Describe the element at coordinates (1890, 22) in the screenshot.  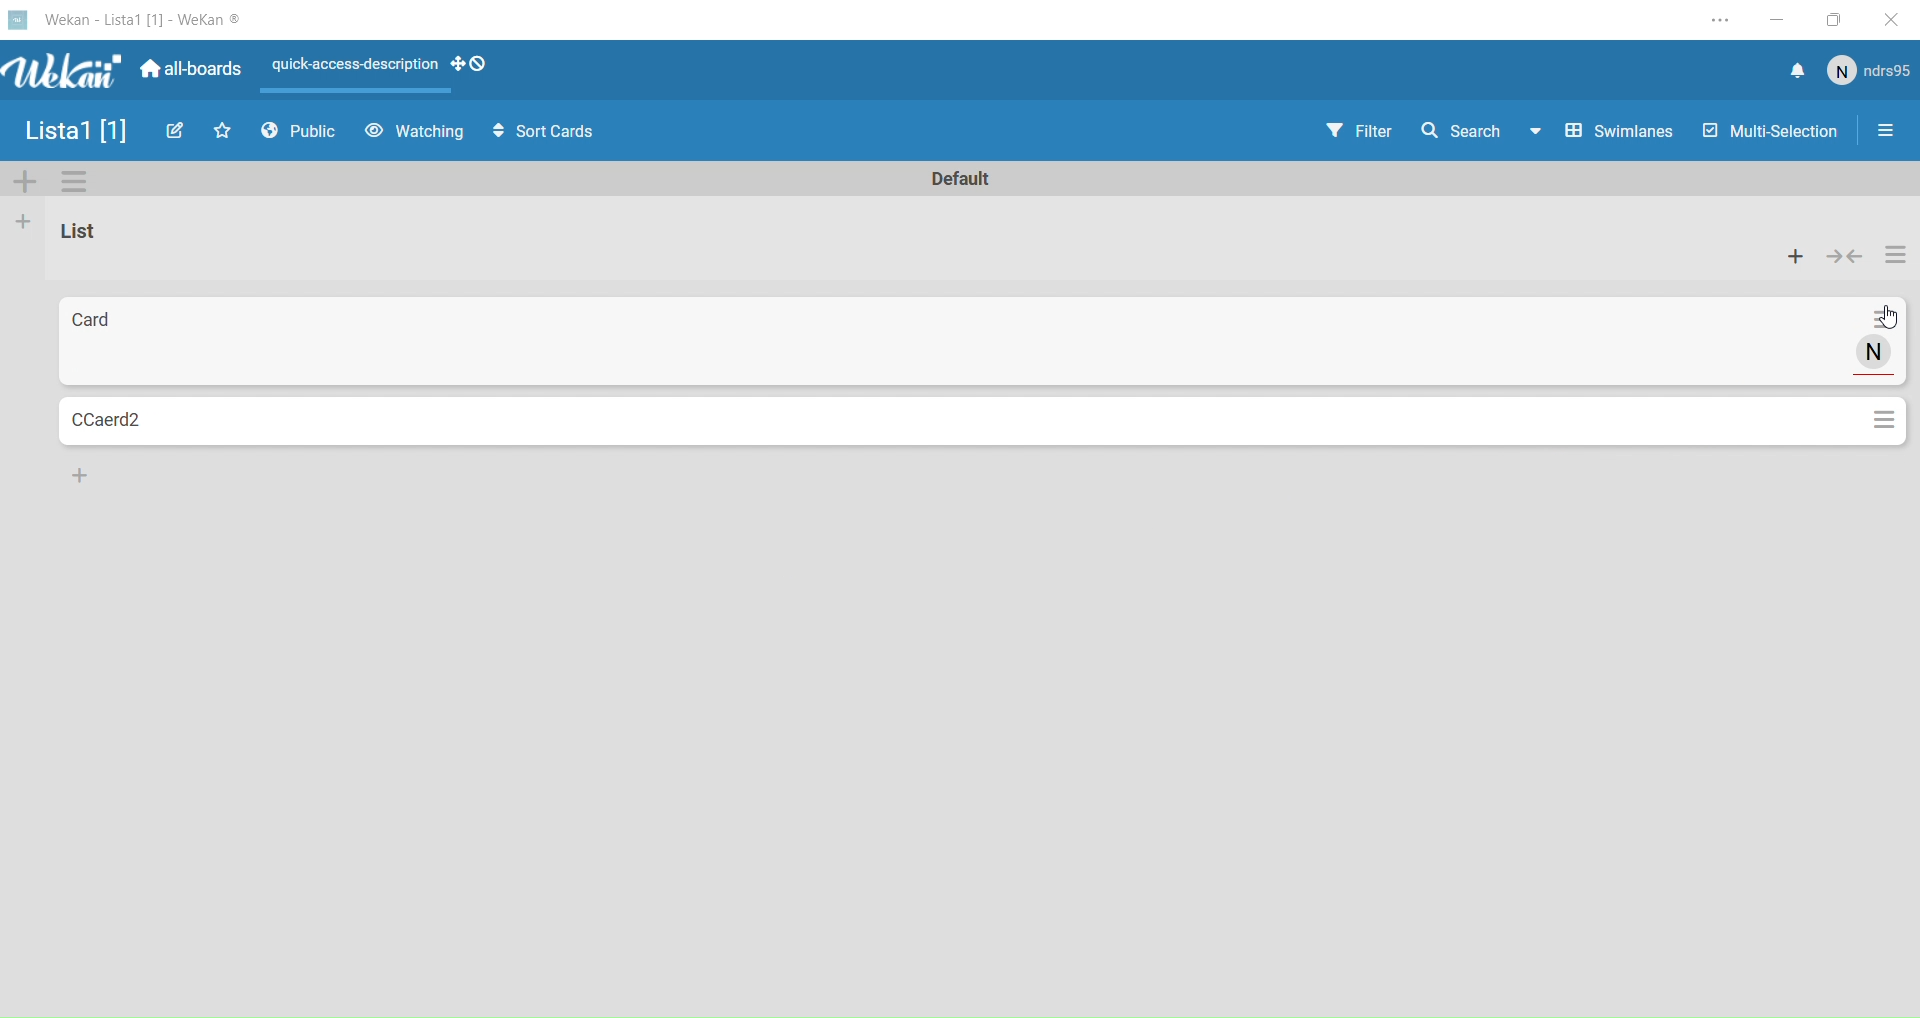
I see `Close` at that location.